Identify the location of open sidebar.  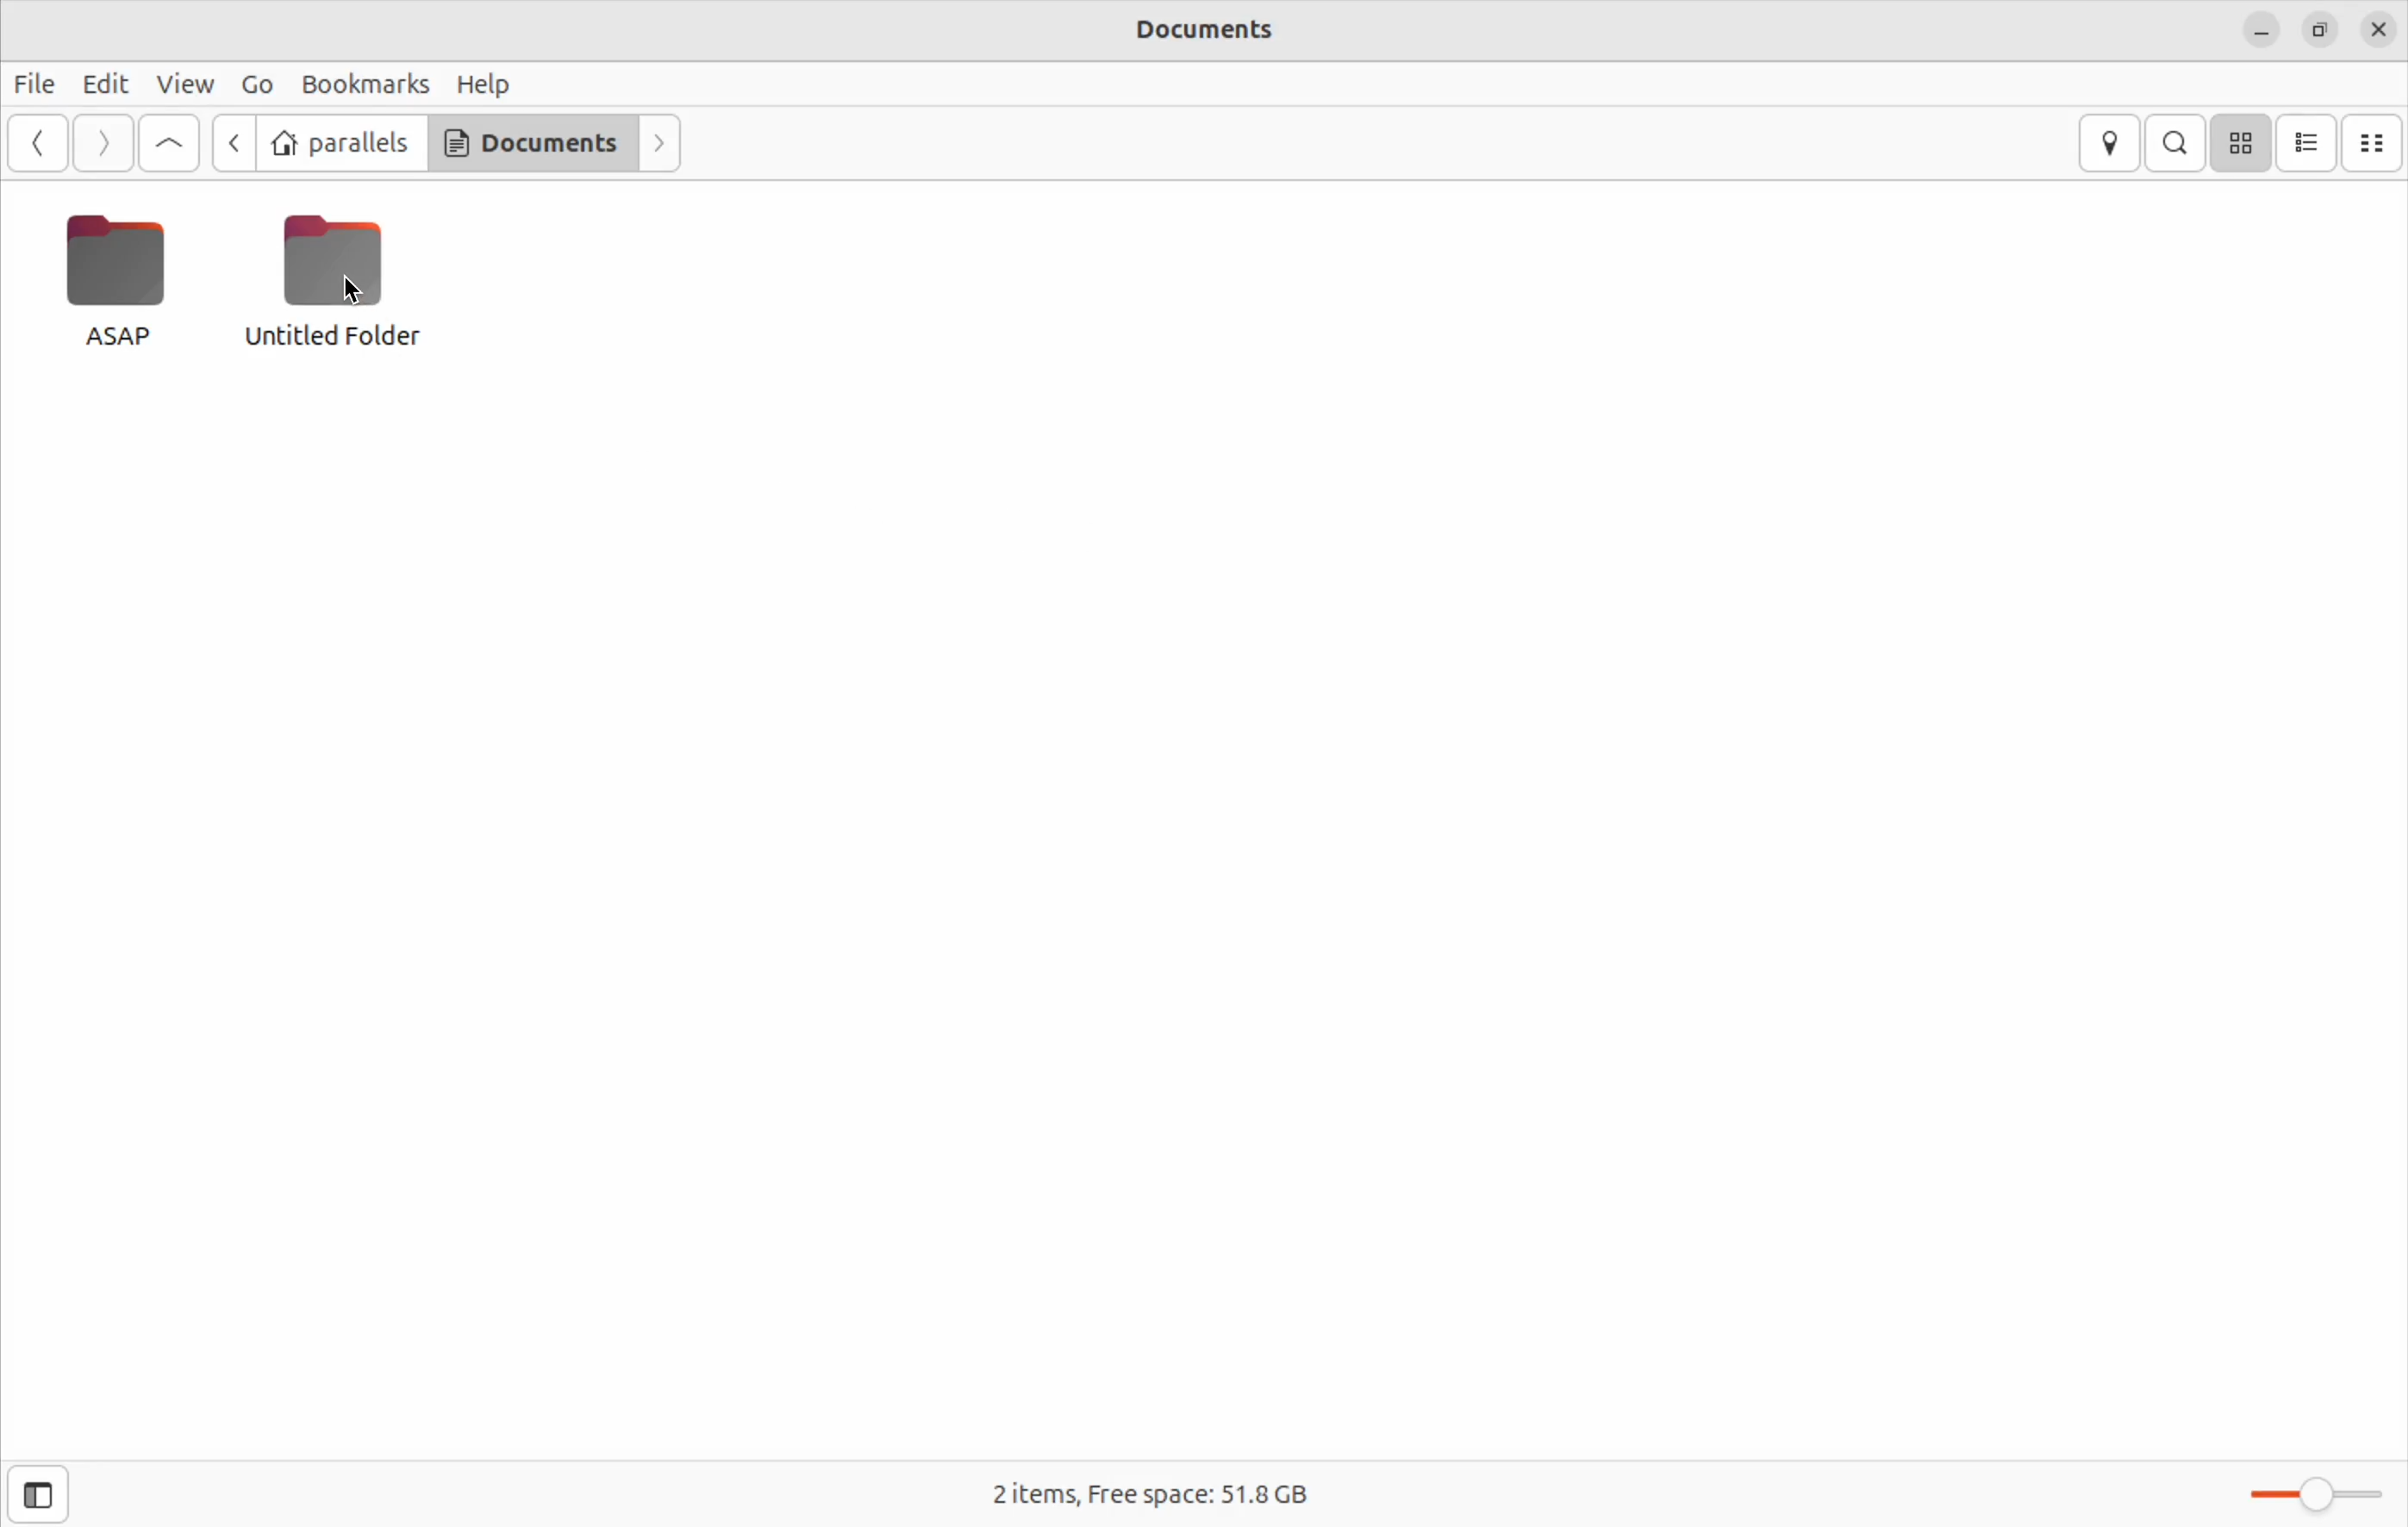
(51, 1494).